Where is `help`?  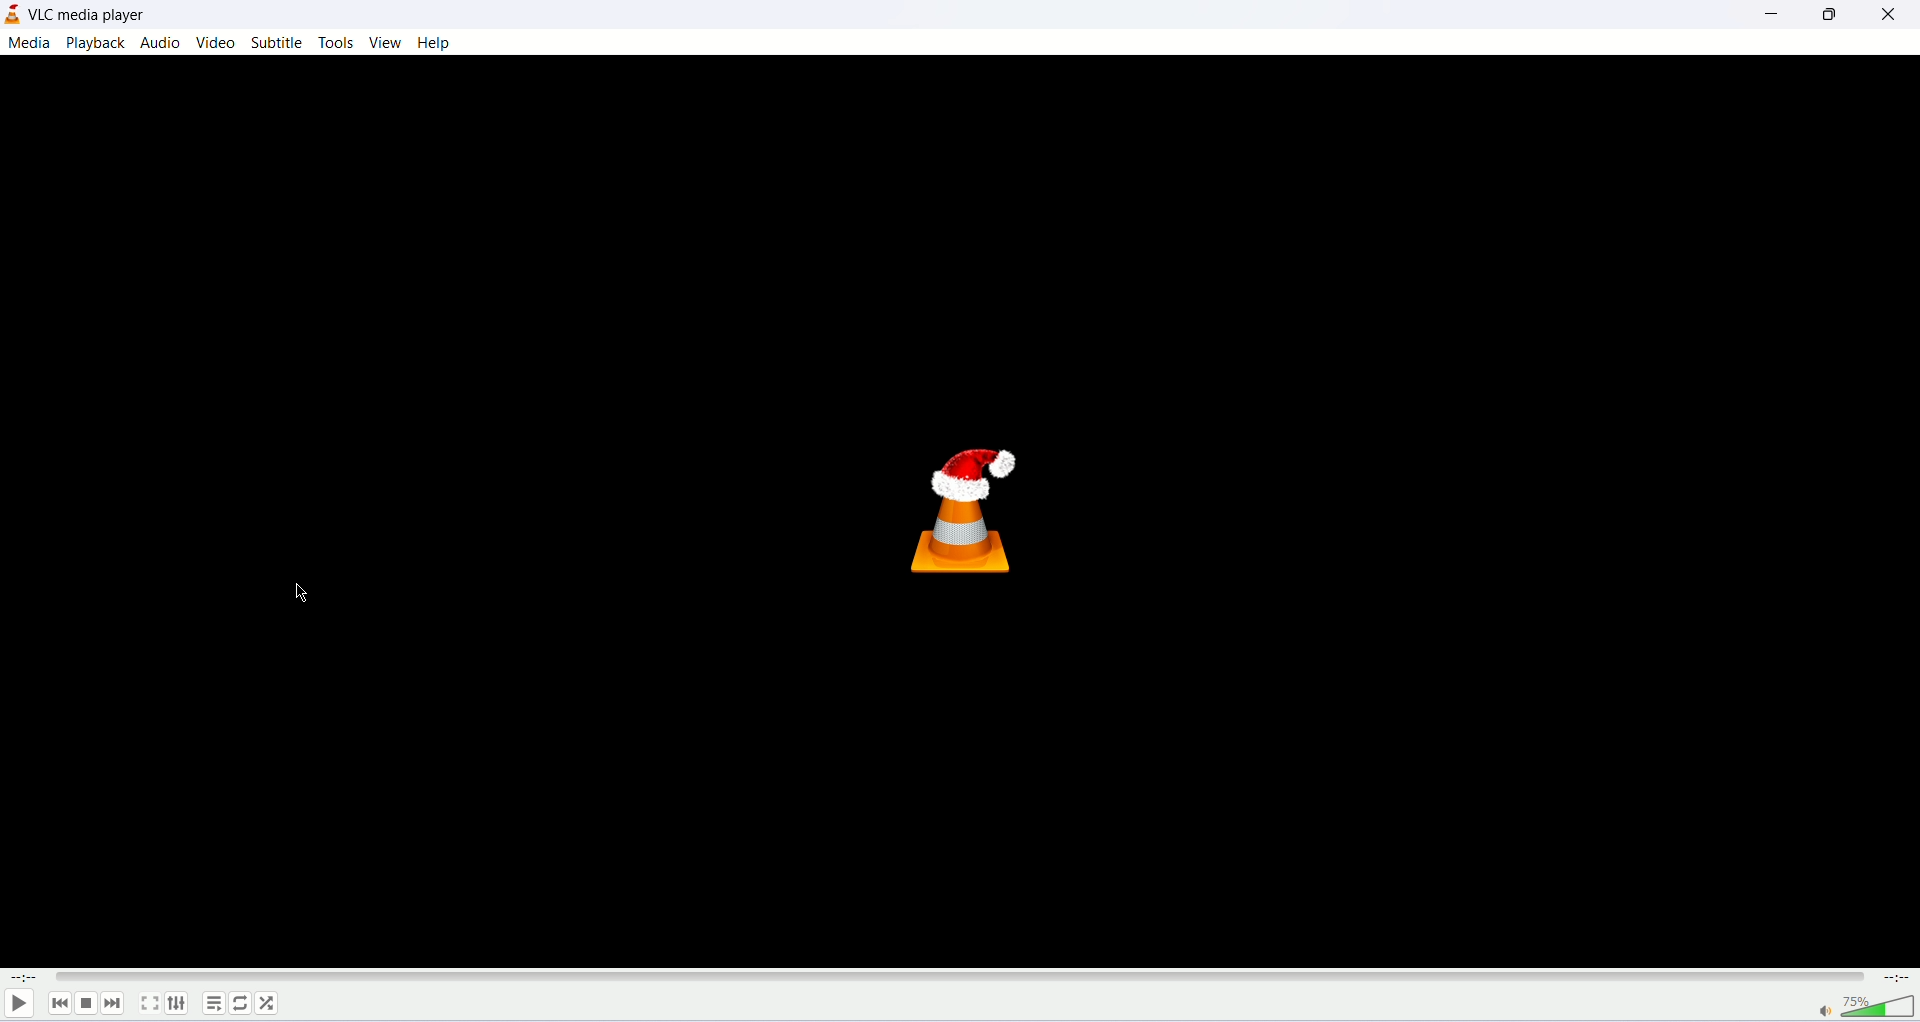
help is located at coordinates (436, 42).